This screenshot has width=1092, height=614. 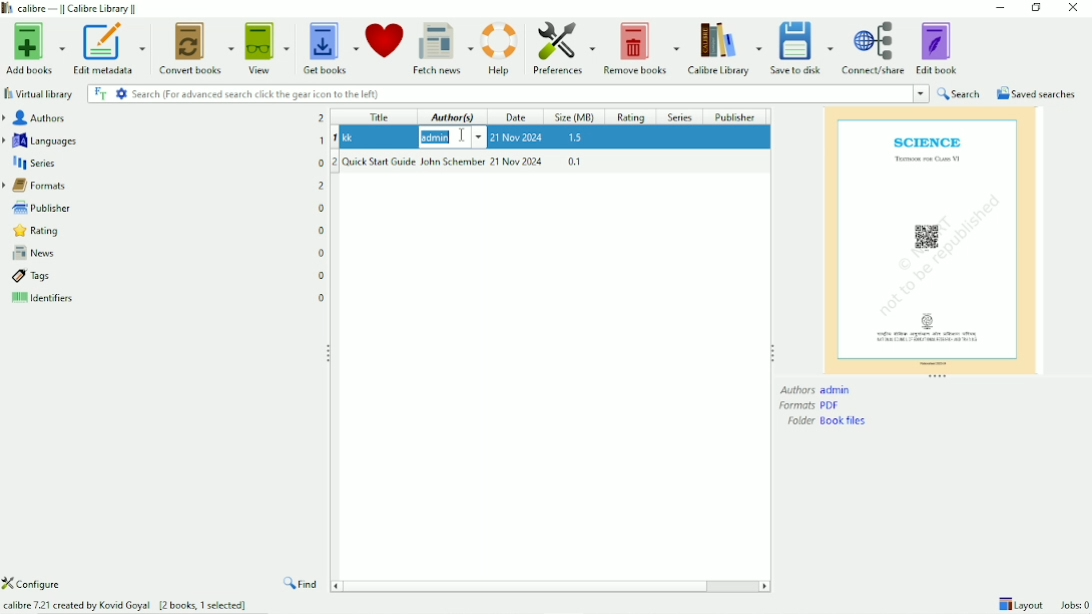 What do you see at coordinates (127, 605) in the screenshot?
I see `Calibre 7.21 created by Kovid Goyal [2 books, 1 selected]` at bounding box center [127, 605].